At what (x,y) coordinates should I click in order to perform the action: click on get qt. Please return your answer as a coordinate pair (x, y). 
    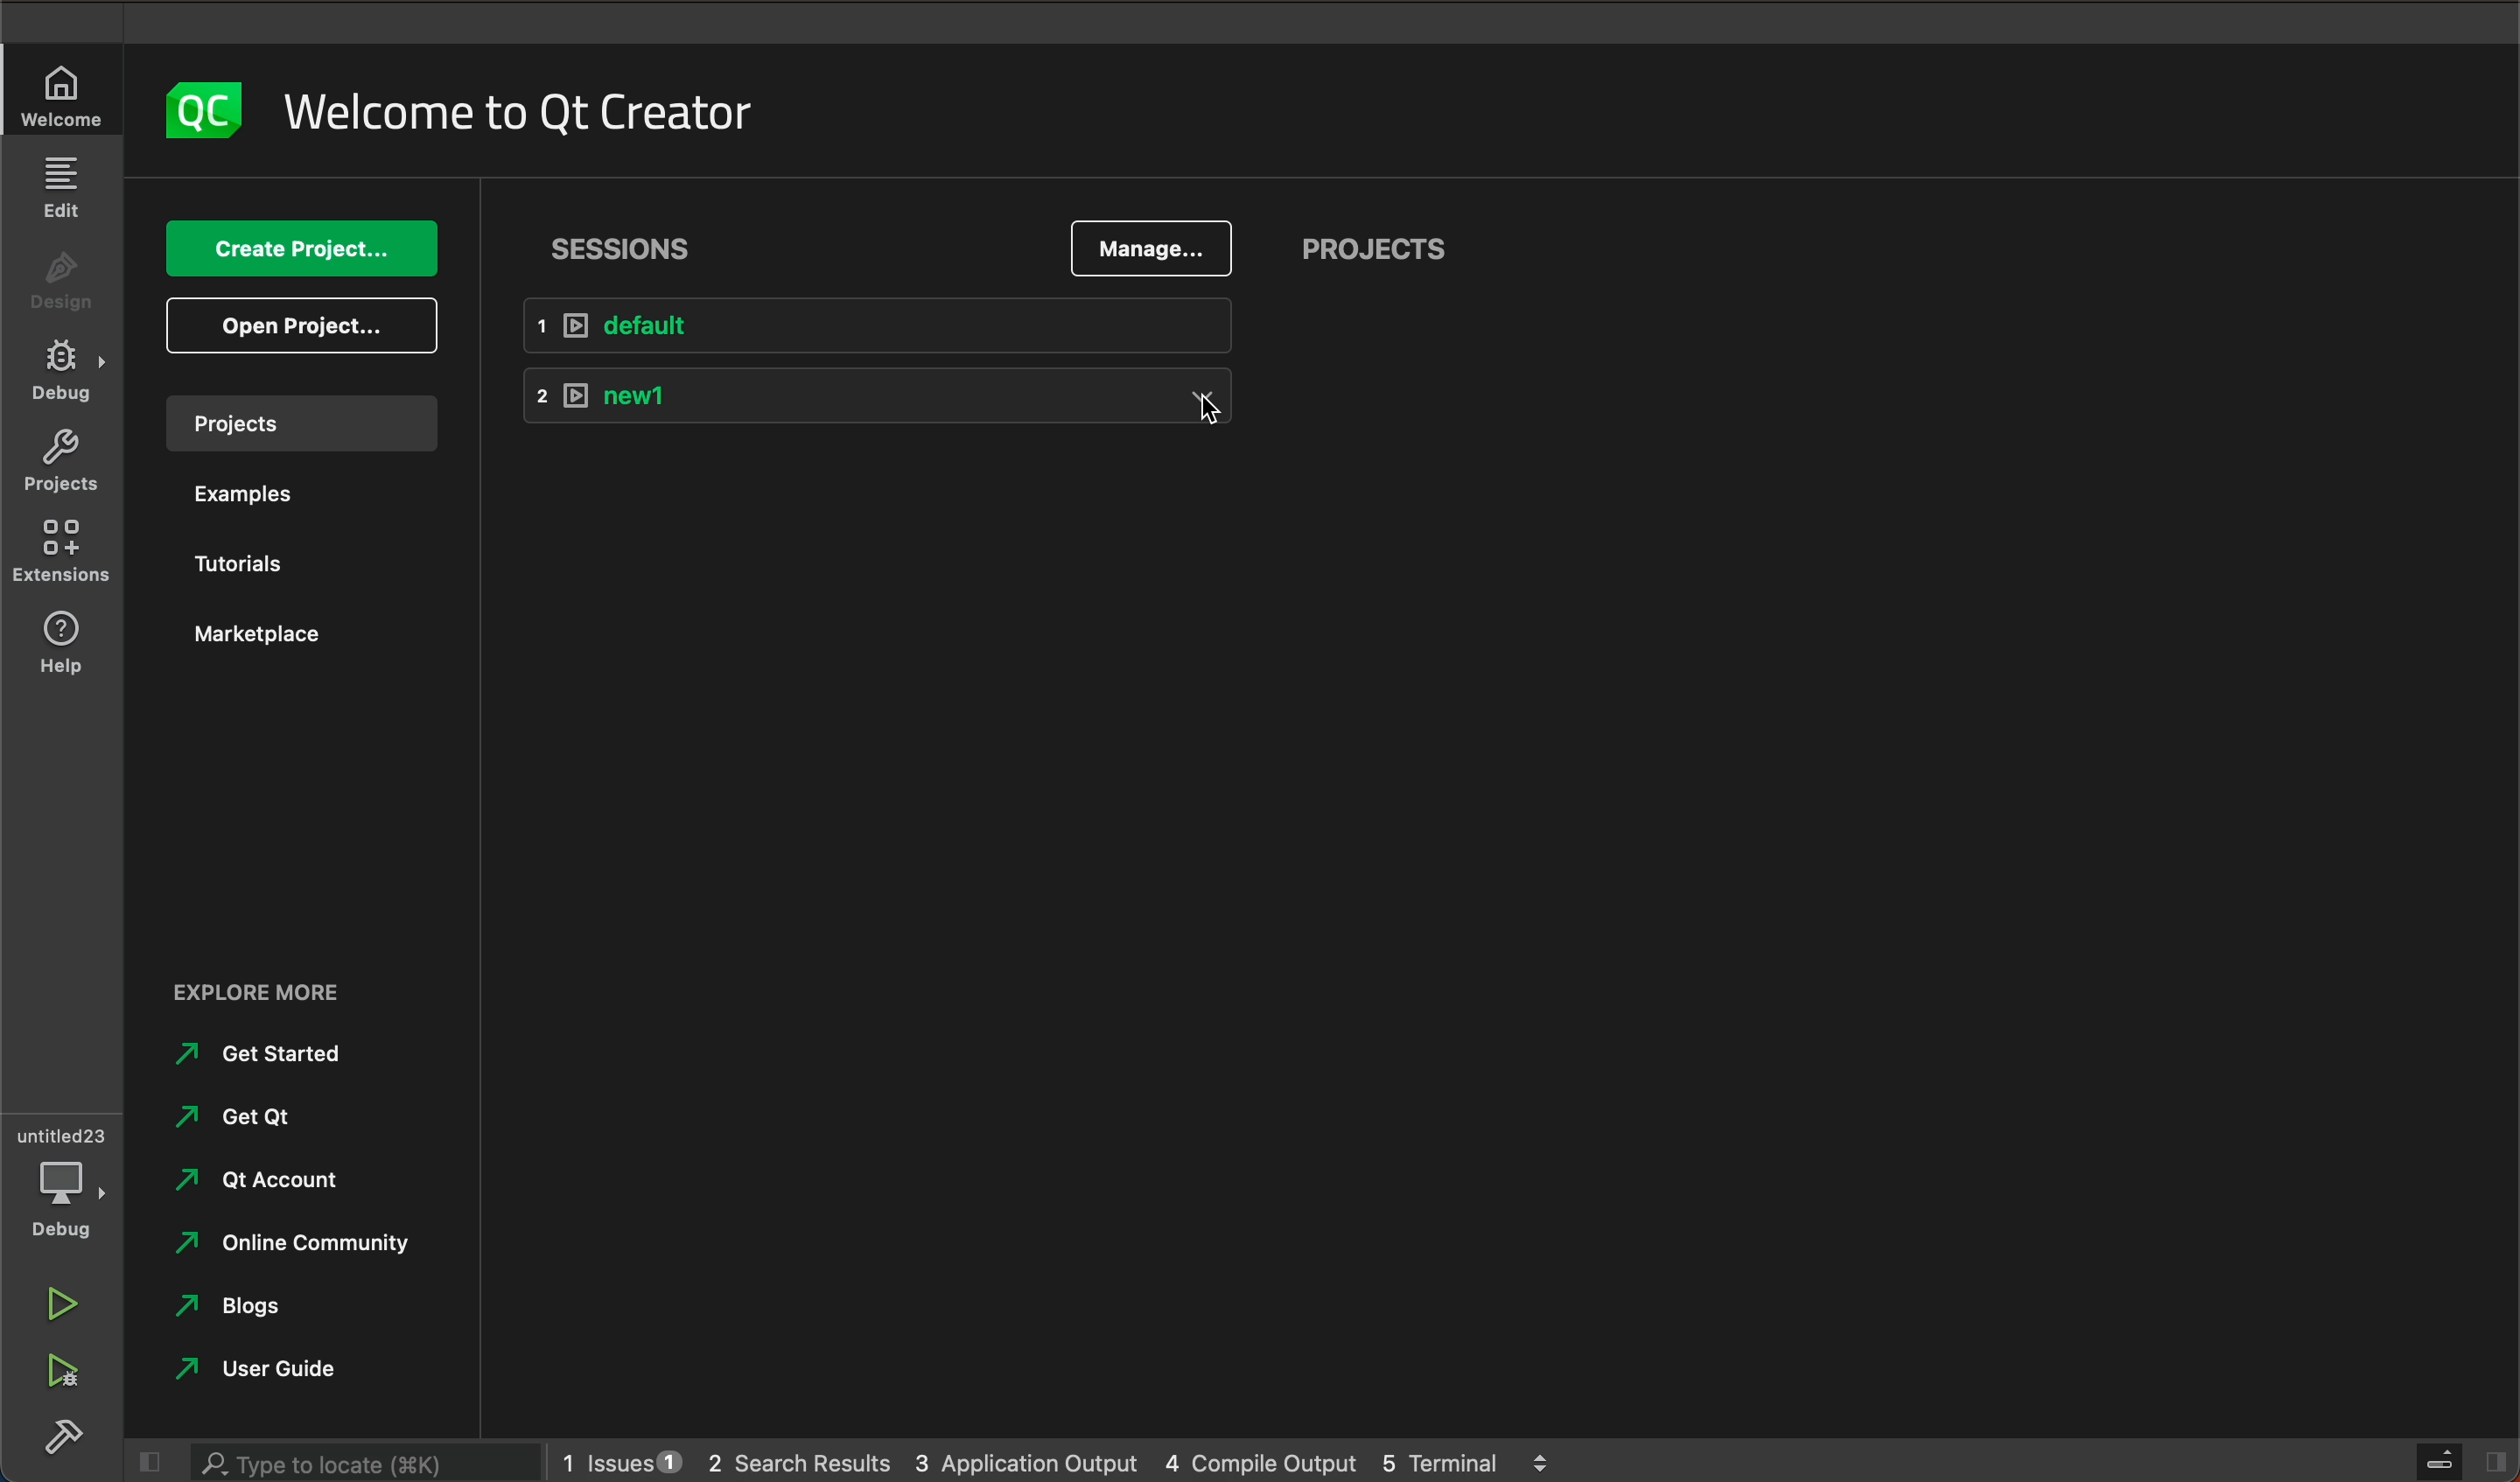
    Looking at the image, I should click on (254, 1115).